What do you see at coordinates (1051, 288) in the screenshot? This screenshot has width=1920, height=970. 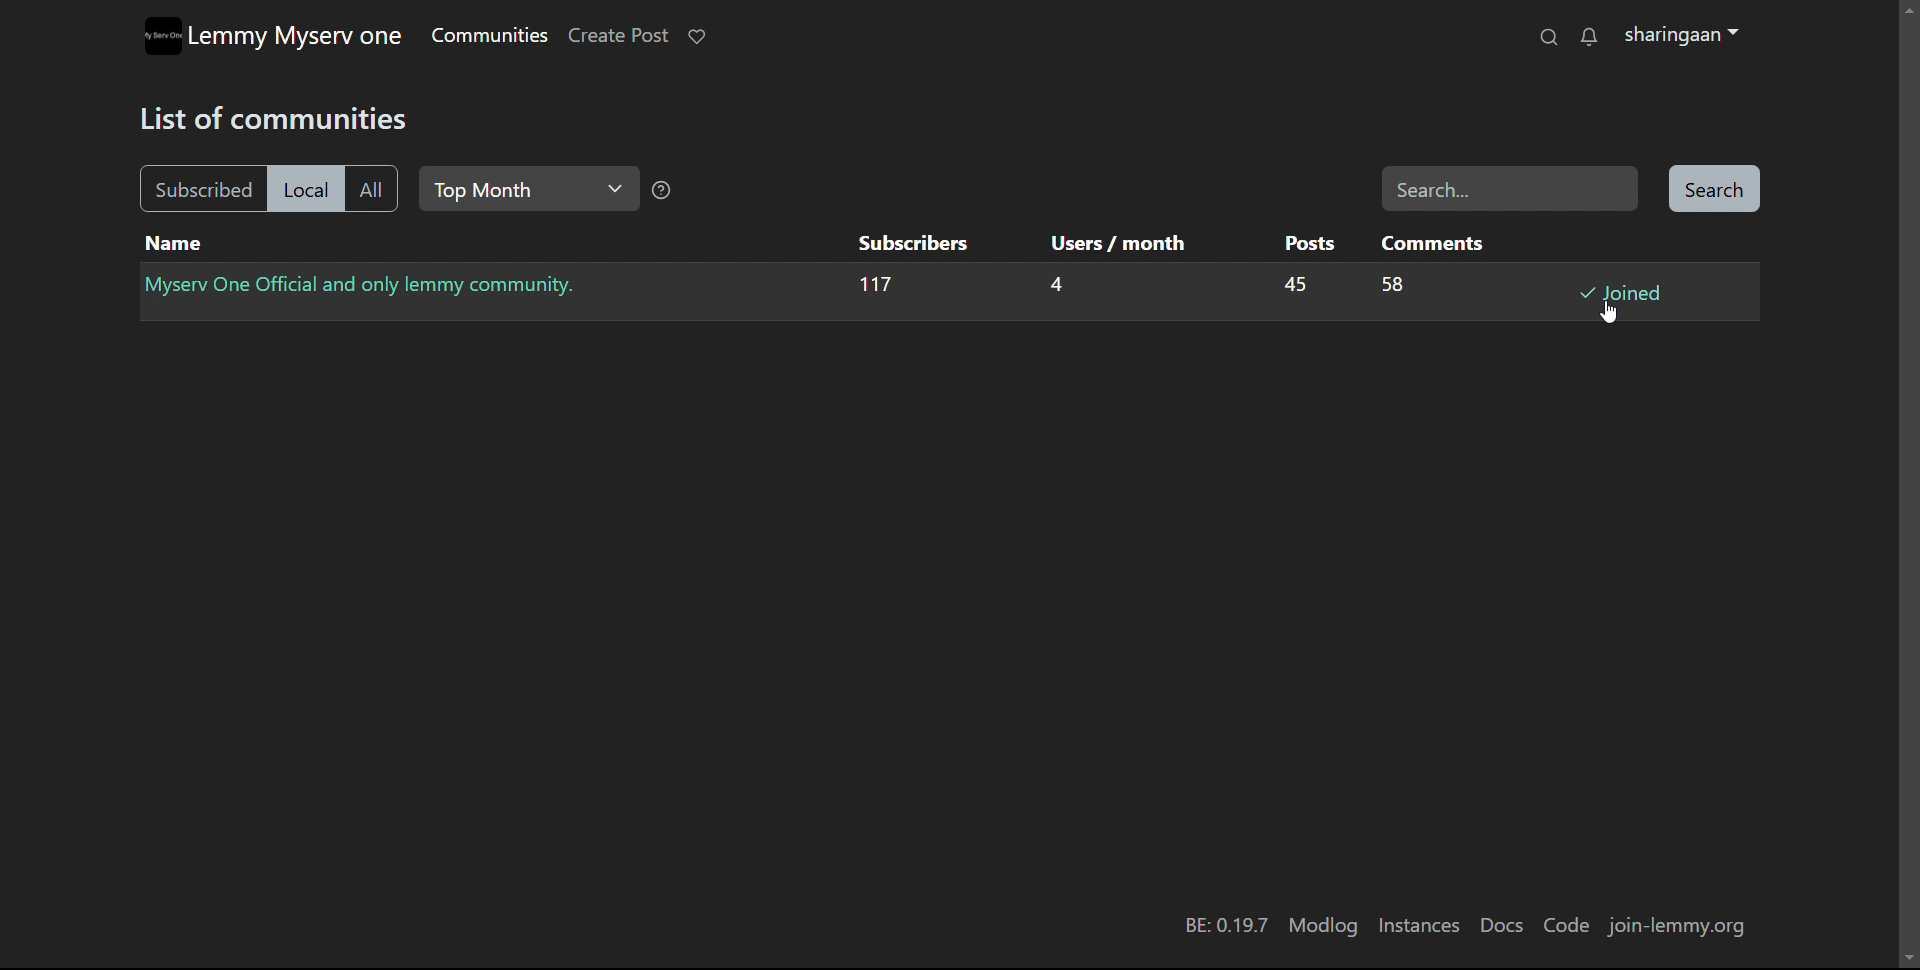 I see `4` at bounding box center [1051, 288].